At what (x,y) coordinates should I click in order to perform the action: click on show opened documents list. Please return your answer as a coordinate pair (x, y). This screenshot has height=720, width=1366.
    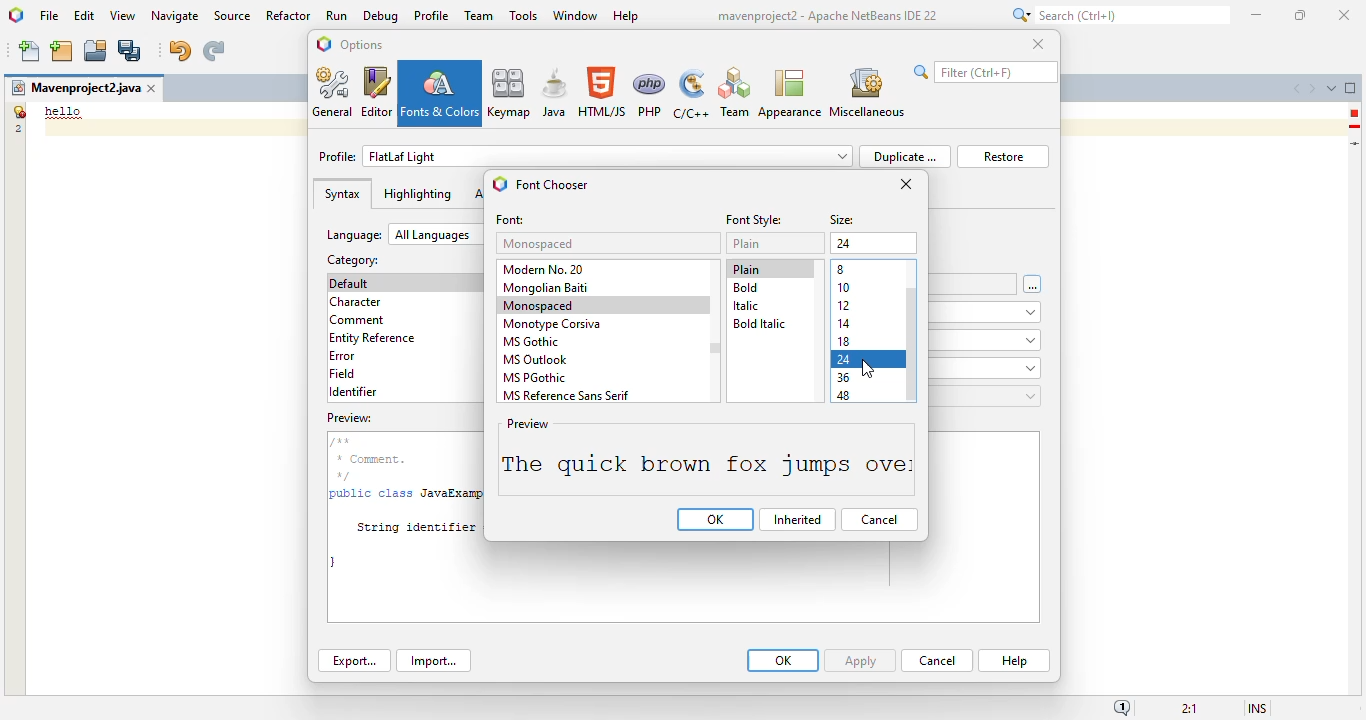
    Looking at the image, I should click on (1331, 88).